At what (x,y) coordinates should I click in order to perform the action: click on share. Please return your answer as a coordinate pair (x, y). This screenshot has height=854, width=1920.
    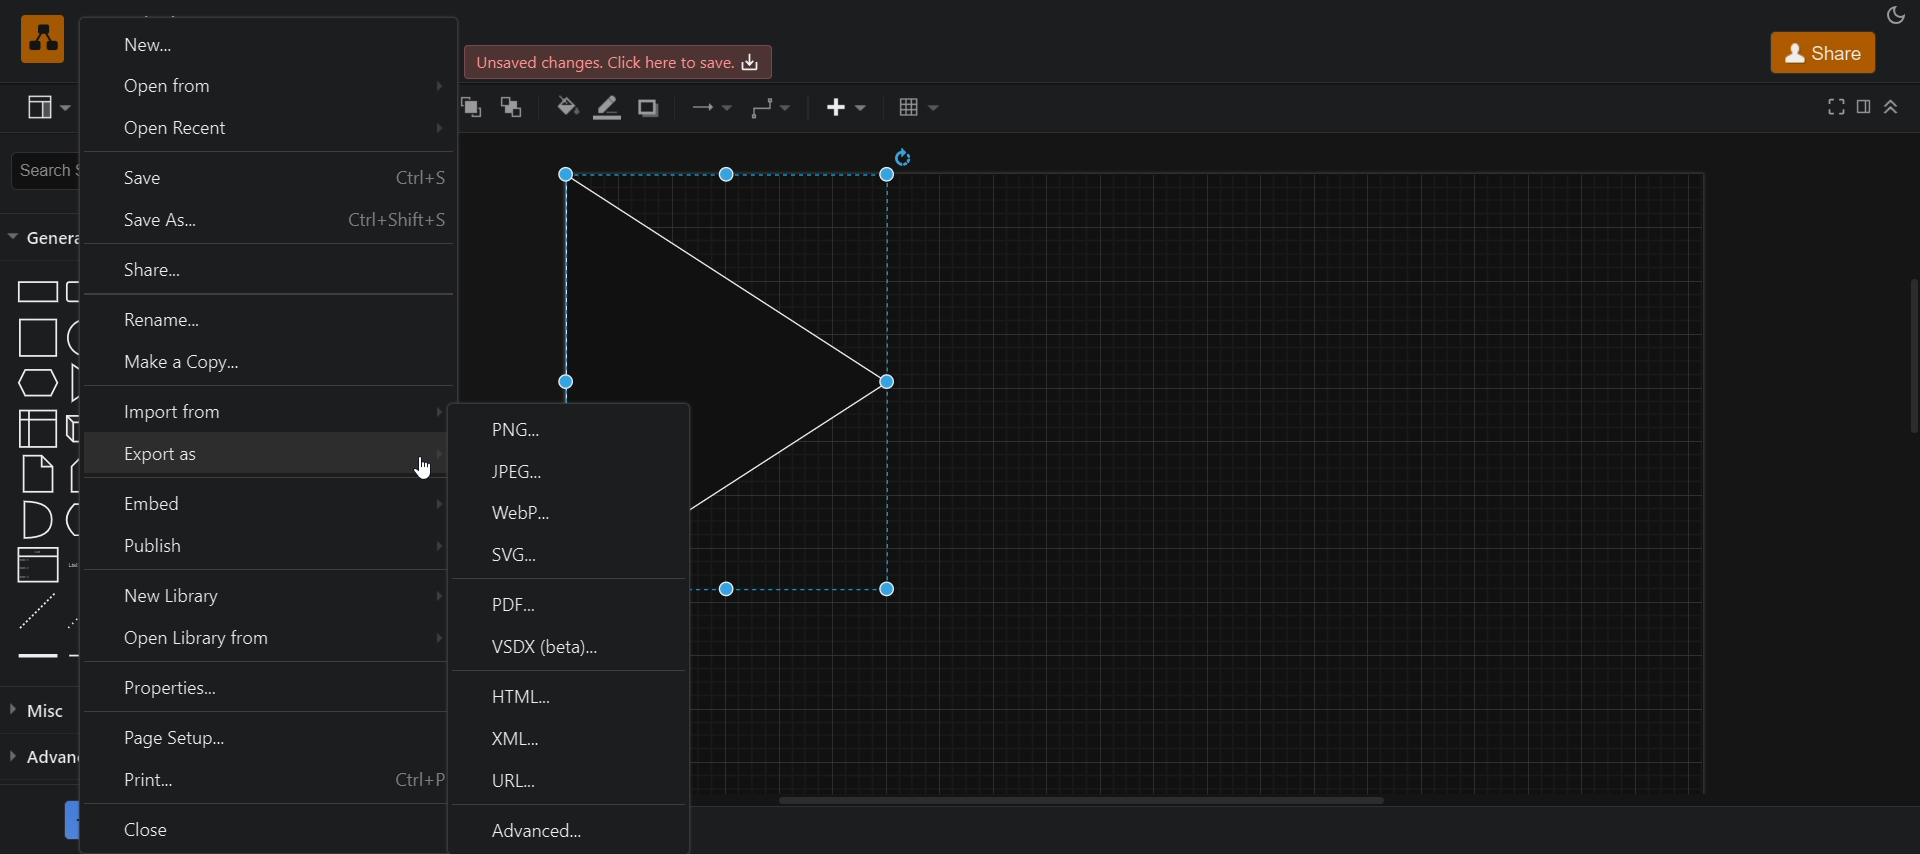
    Looking at the image, I should click on (1821, 52).